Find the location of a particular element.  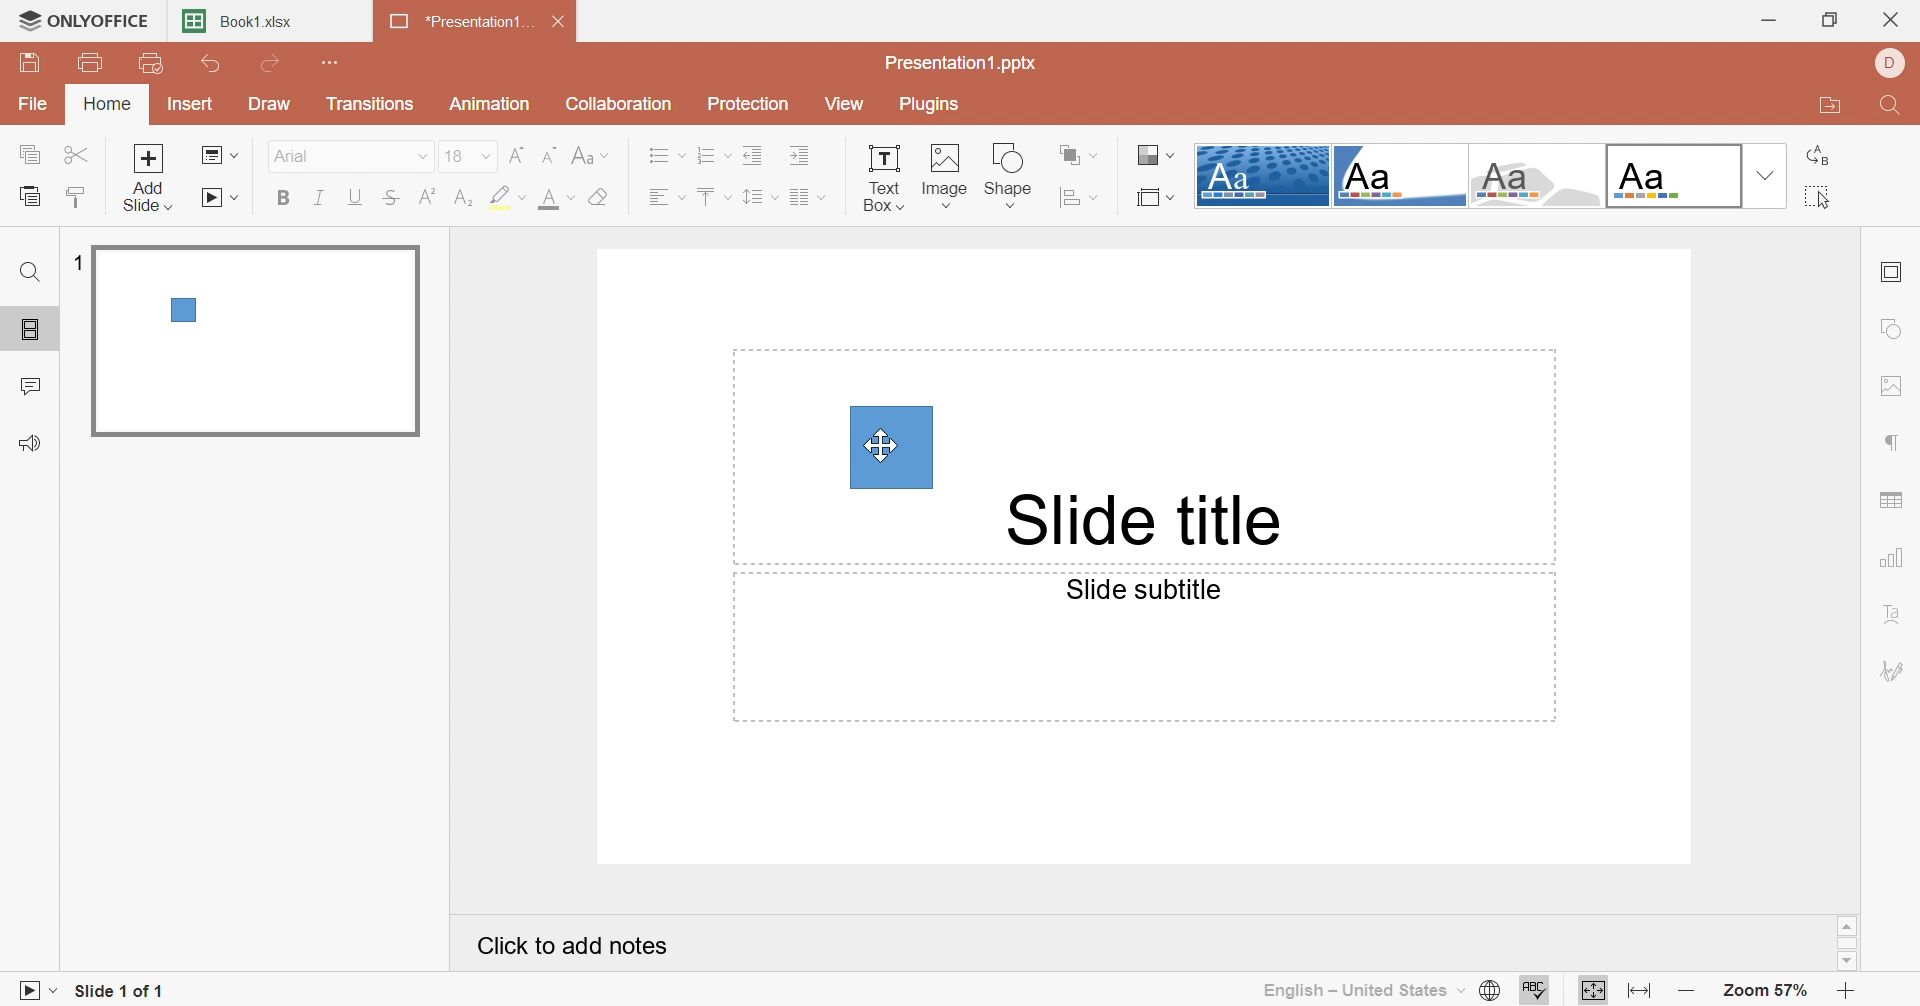

Image settings is located at coordinates (1894, 381).